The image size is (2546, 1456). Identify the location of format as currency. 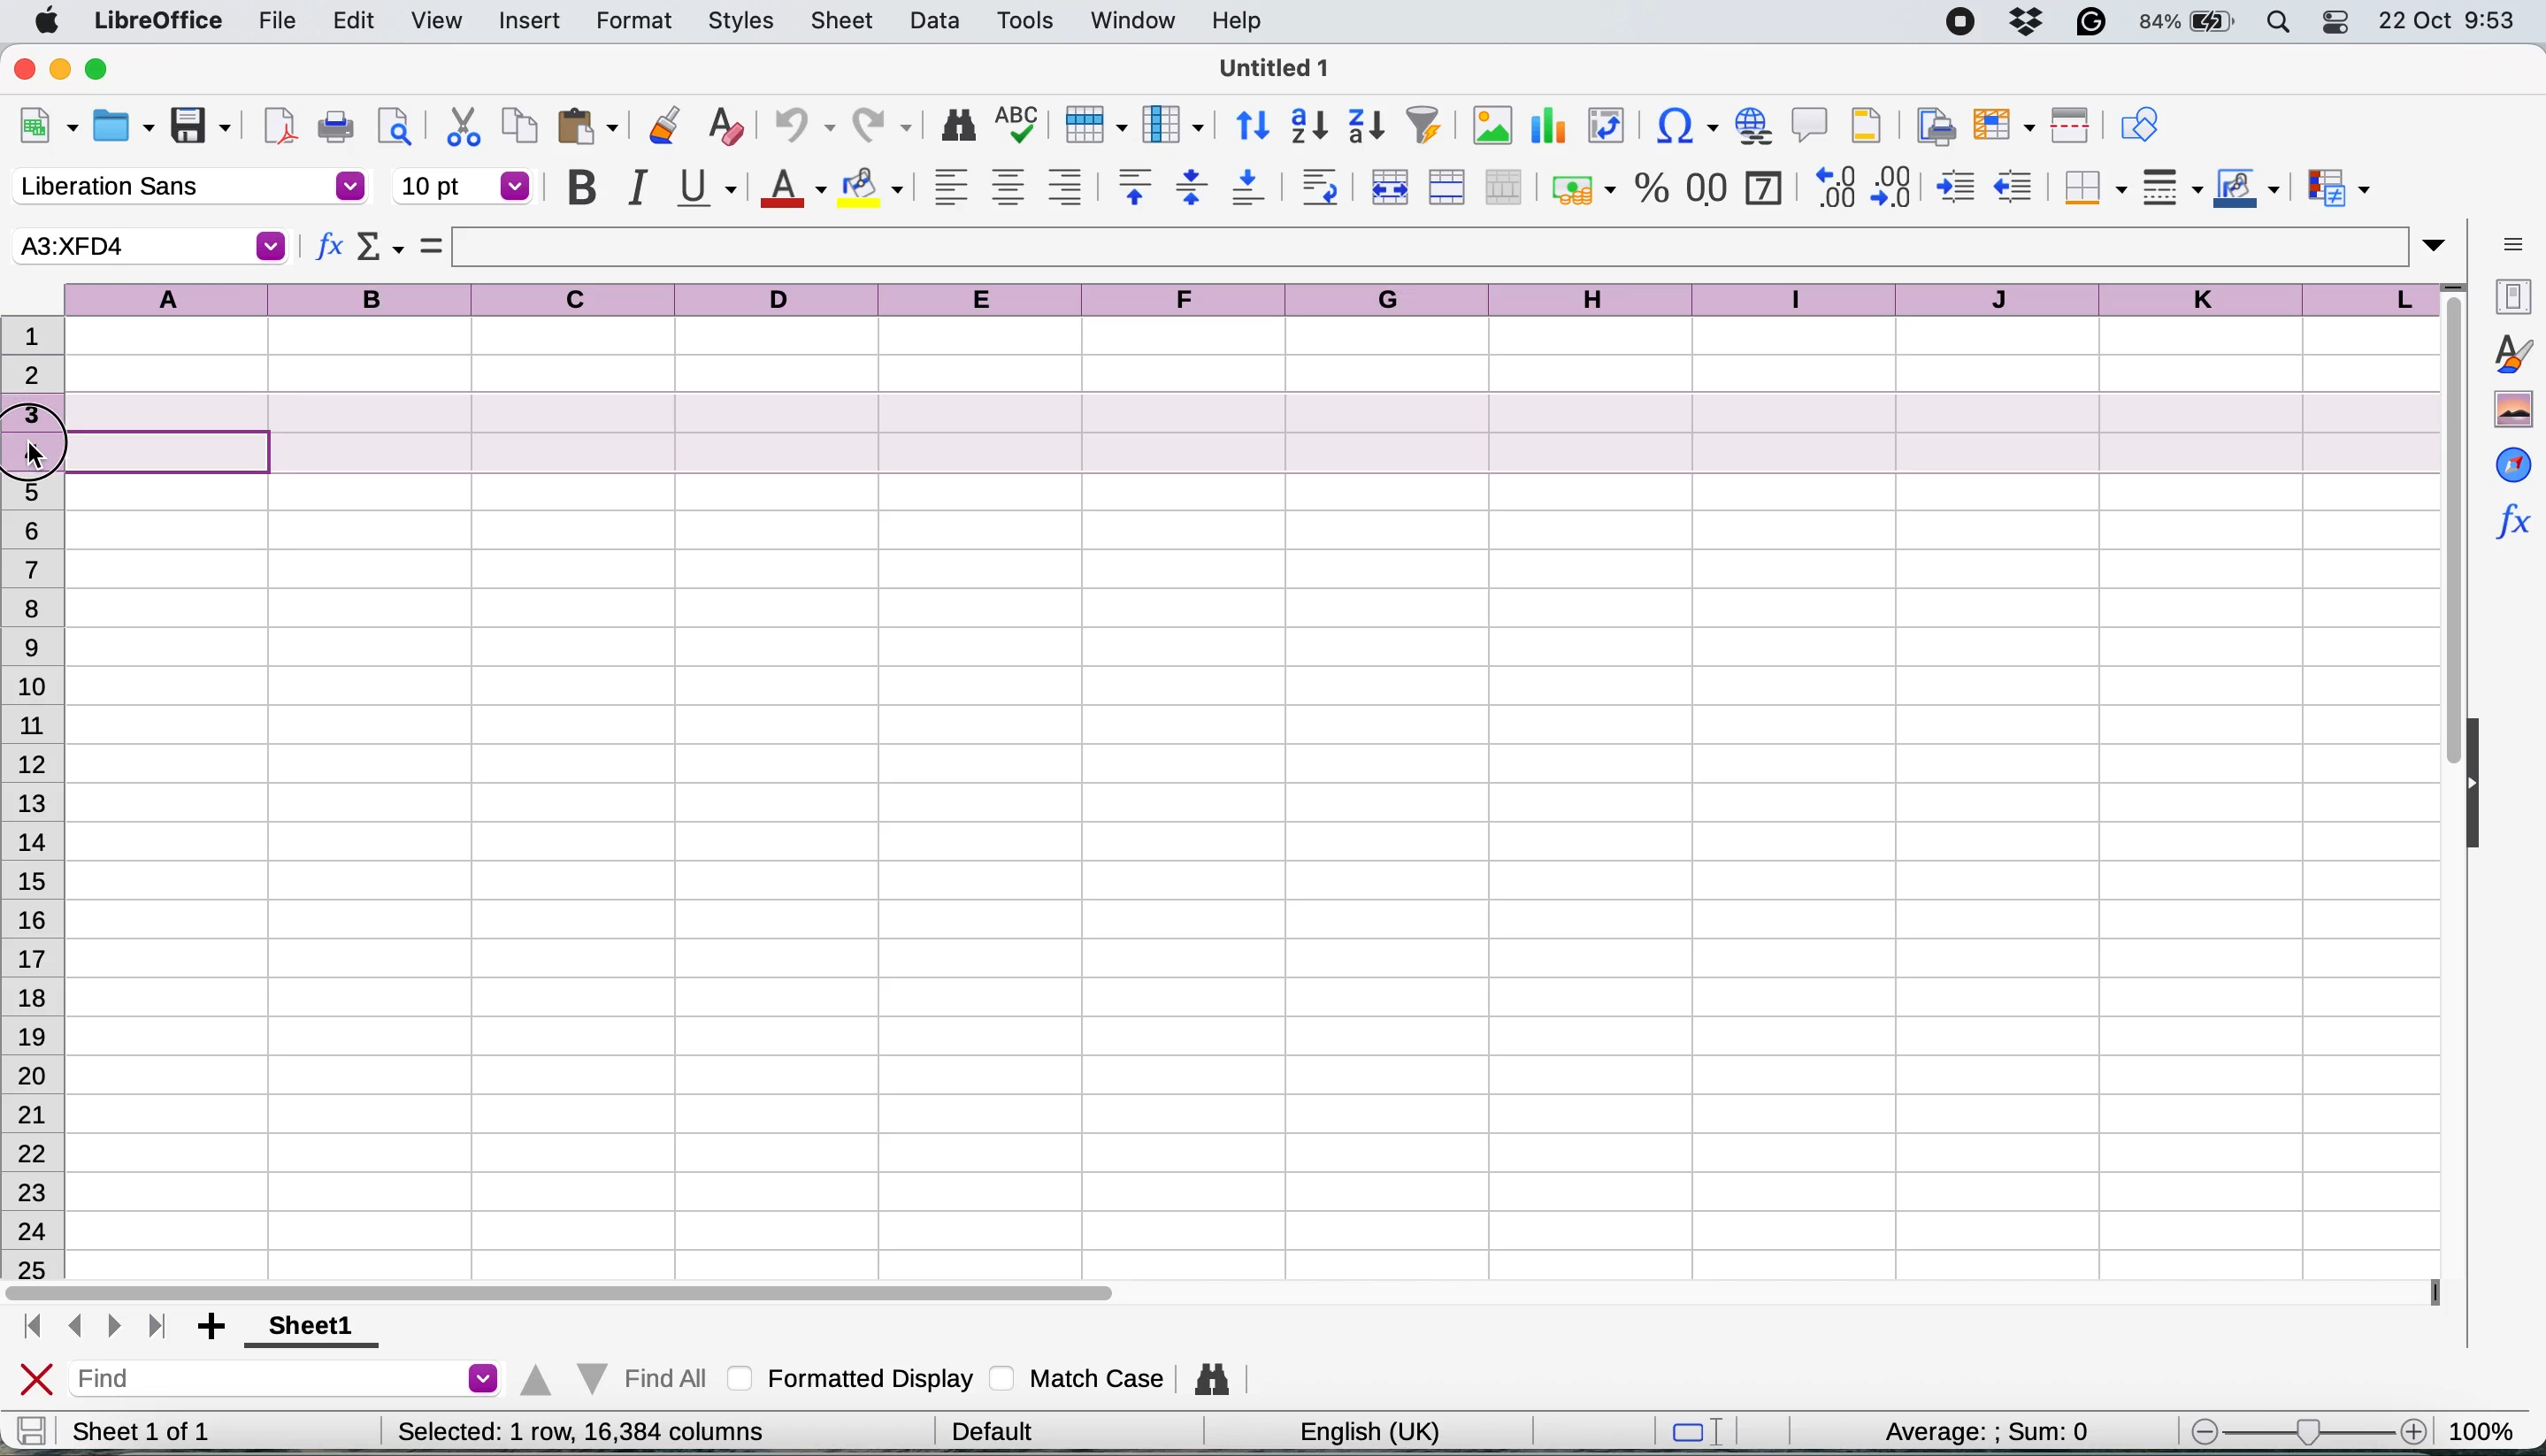
(1581, 189).